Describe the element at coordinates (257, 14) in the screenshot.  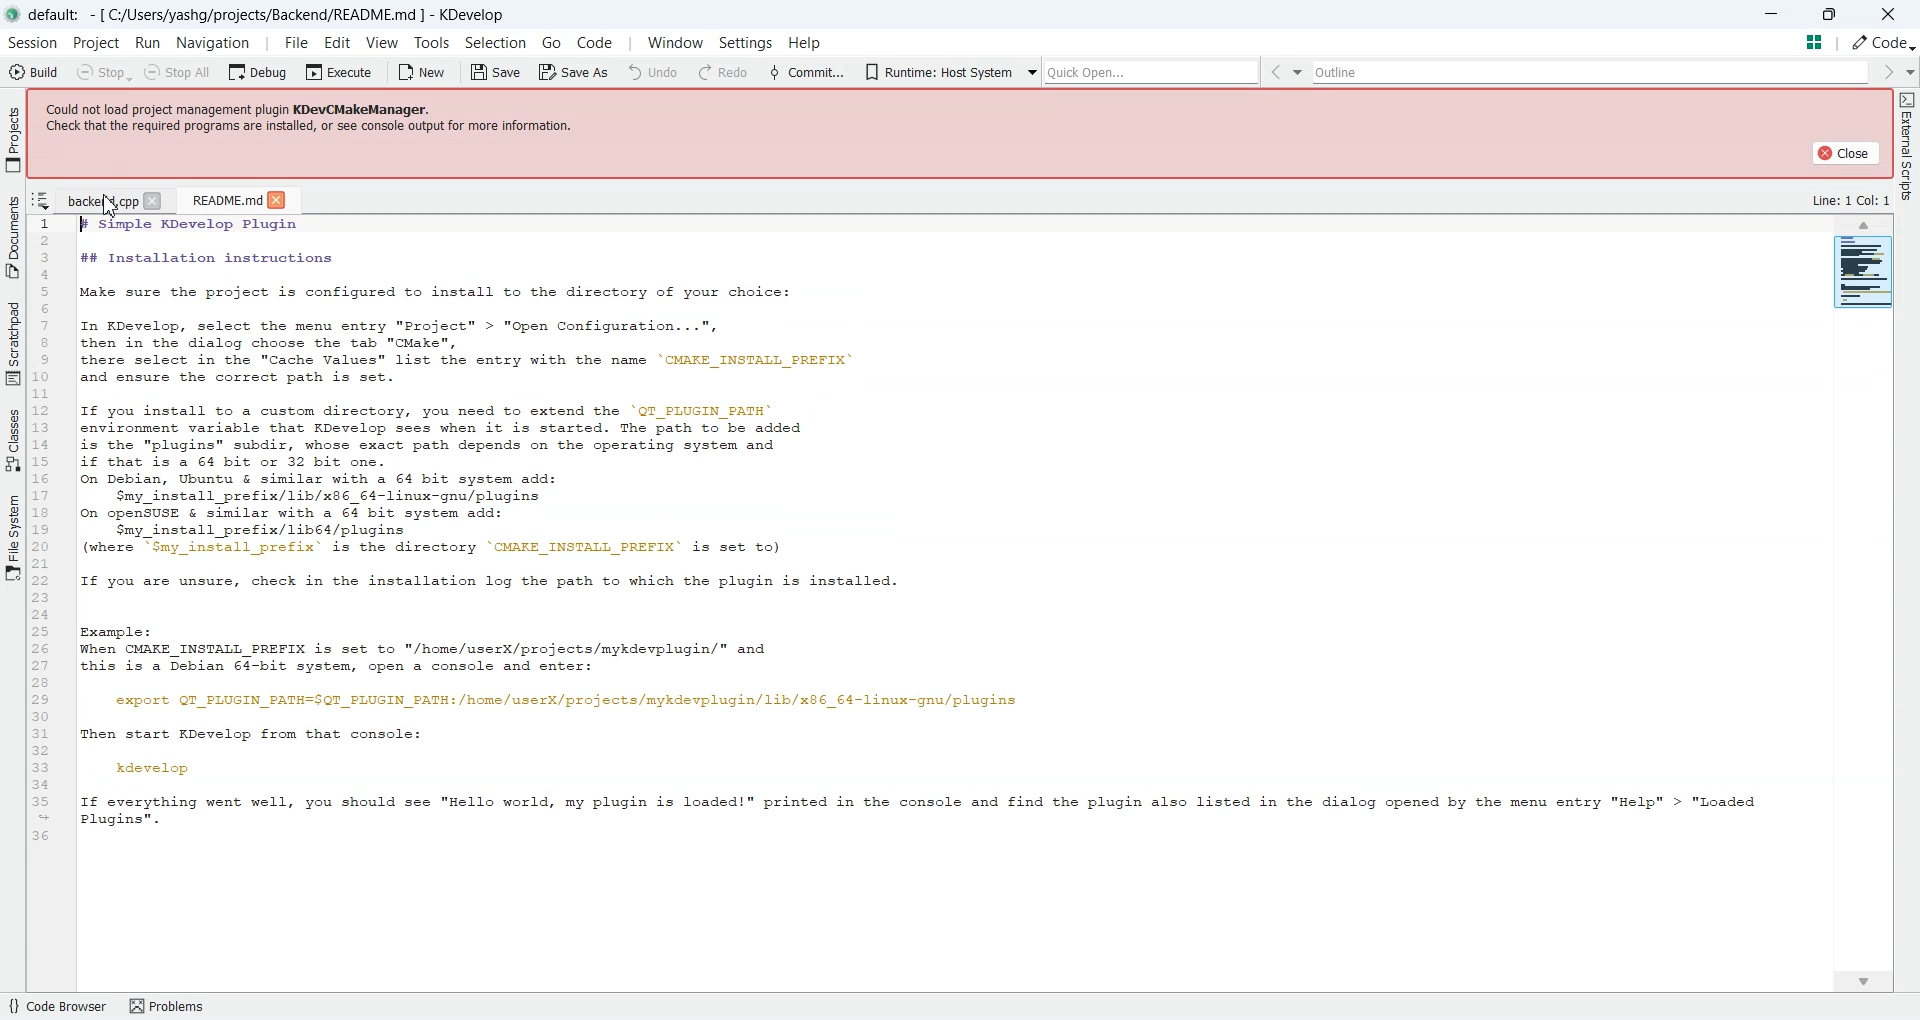
I see `Logo with default window` at that location.